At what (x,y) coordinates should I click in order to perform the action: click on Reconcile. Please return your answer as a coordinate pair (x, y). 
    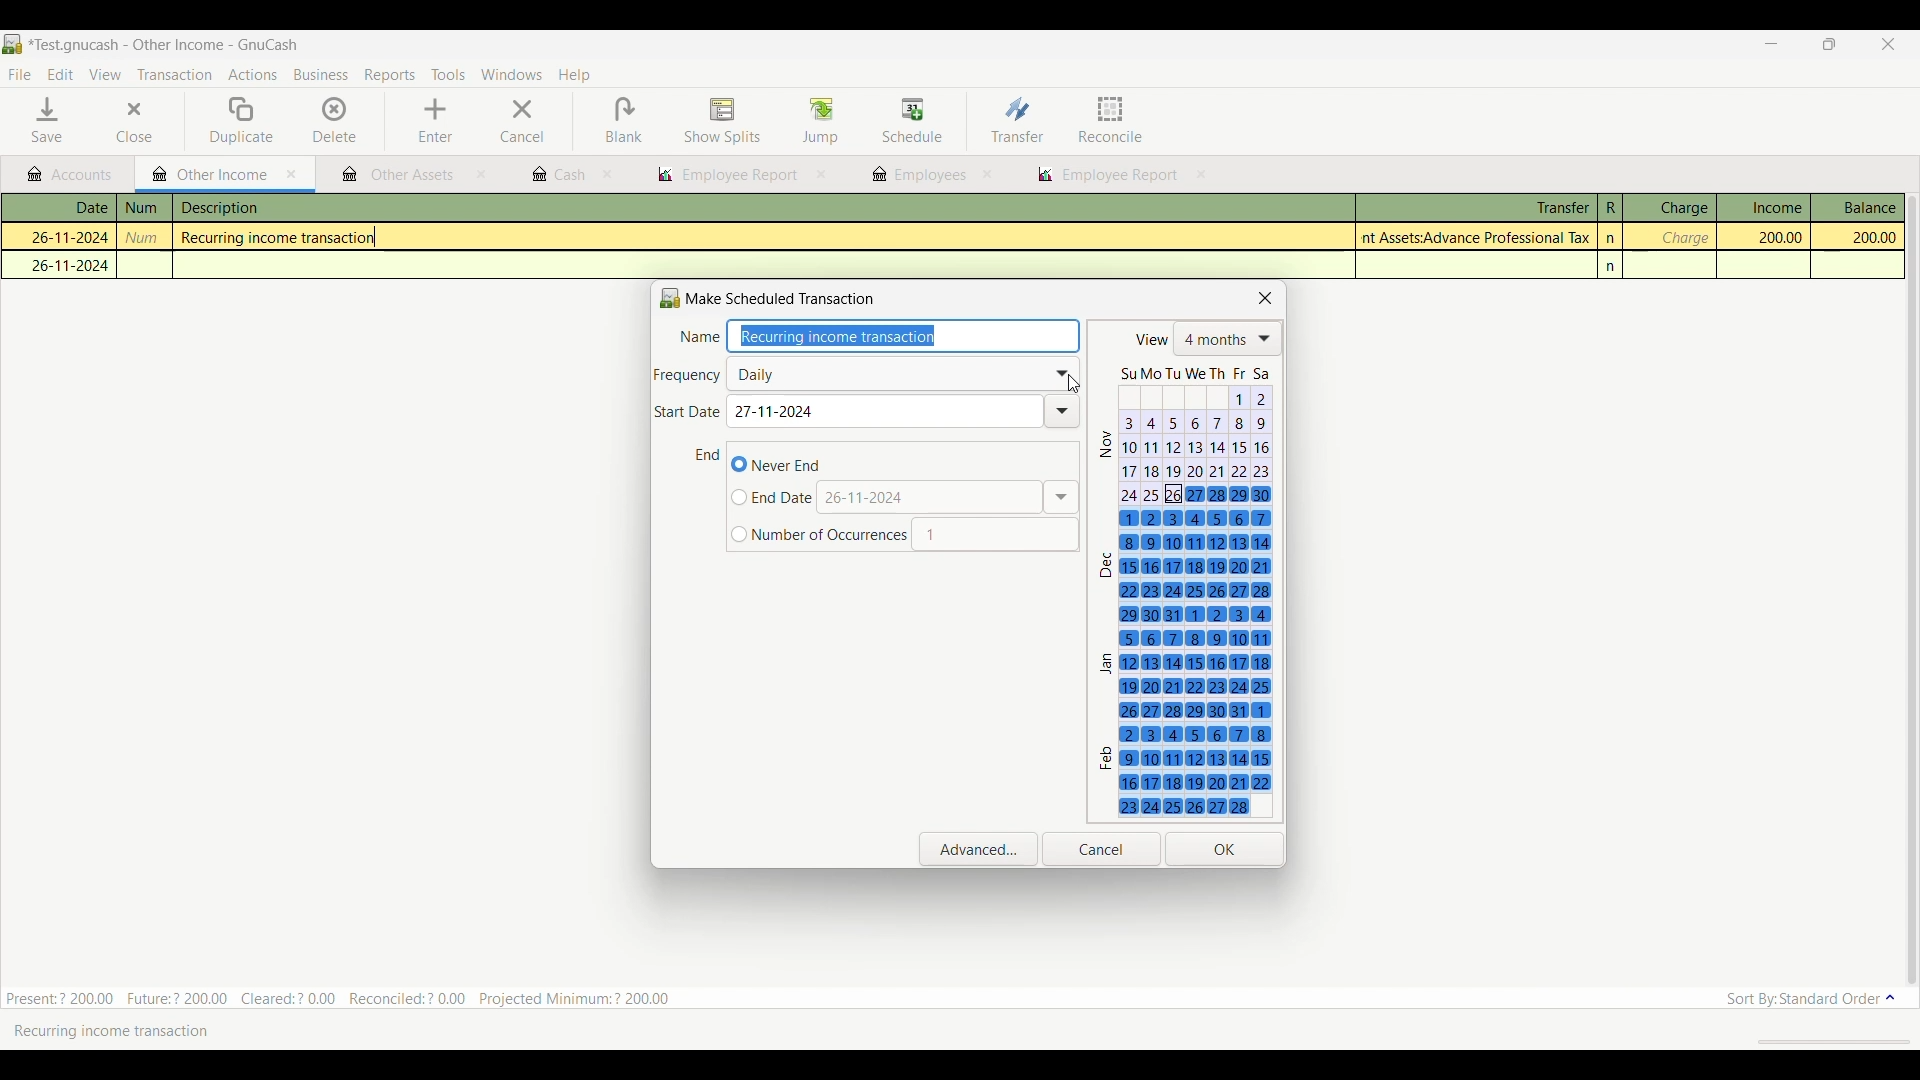
    Looking at the image, I should click on (1111, 119).